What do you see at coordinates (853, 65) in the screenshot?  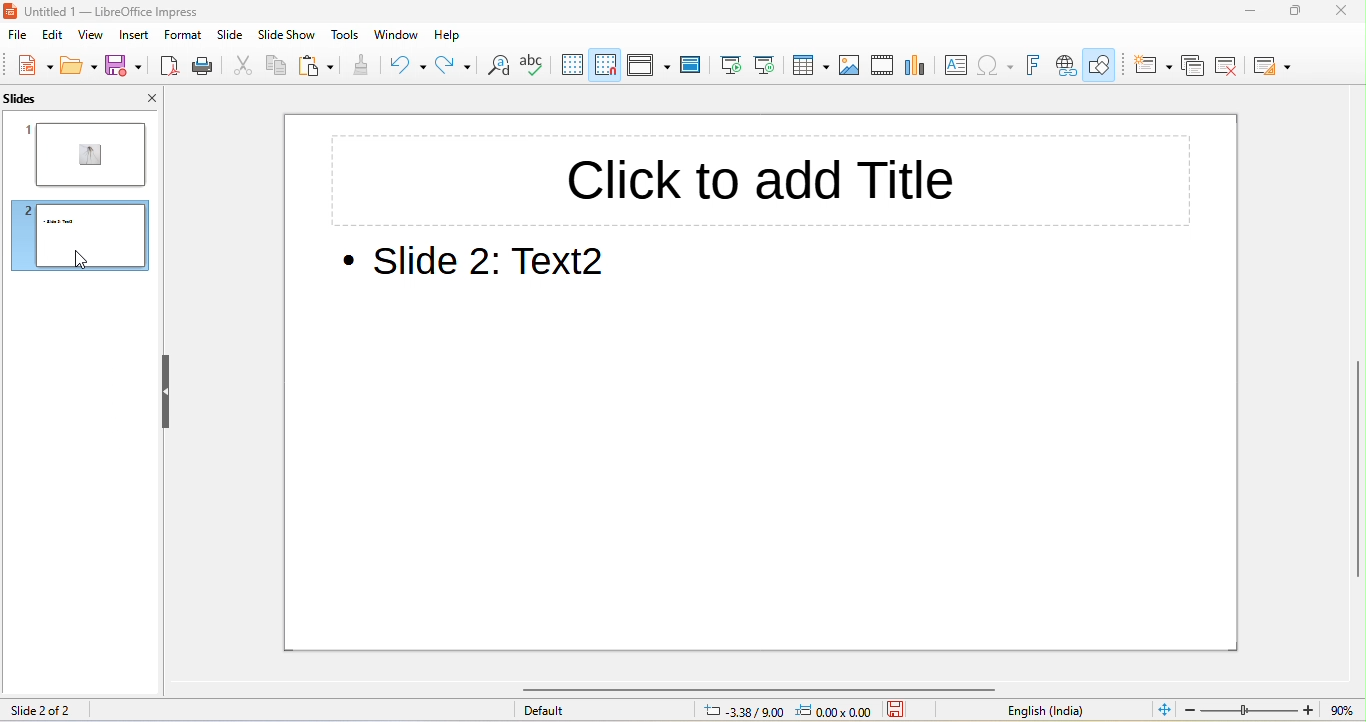 I see `image` at bounding box center [853, 65].